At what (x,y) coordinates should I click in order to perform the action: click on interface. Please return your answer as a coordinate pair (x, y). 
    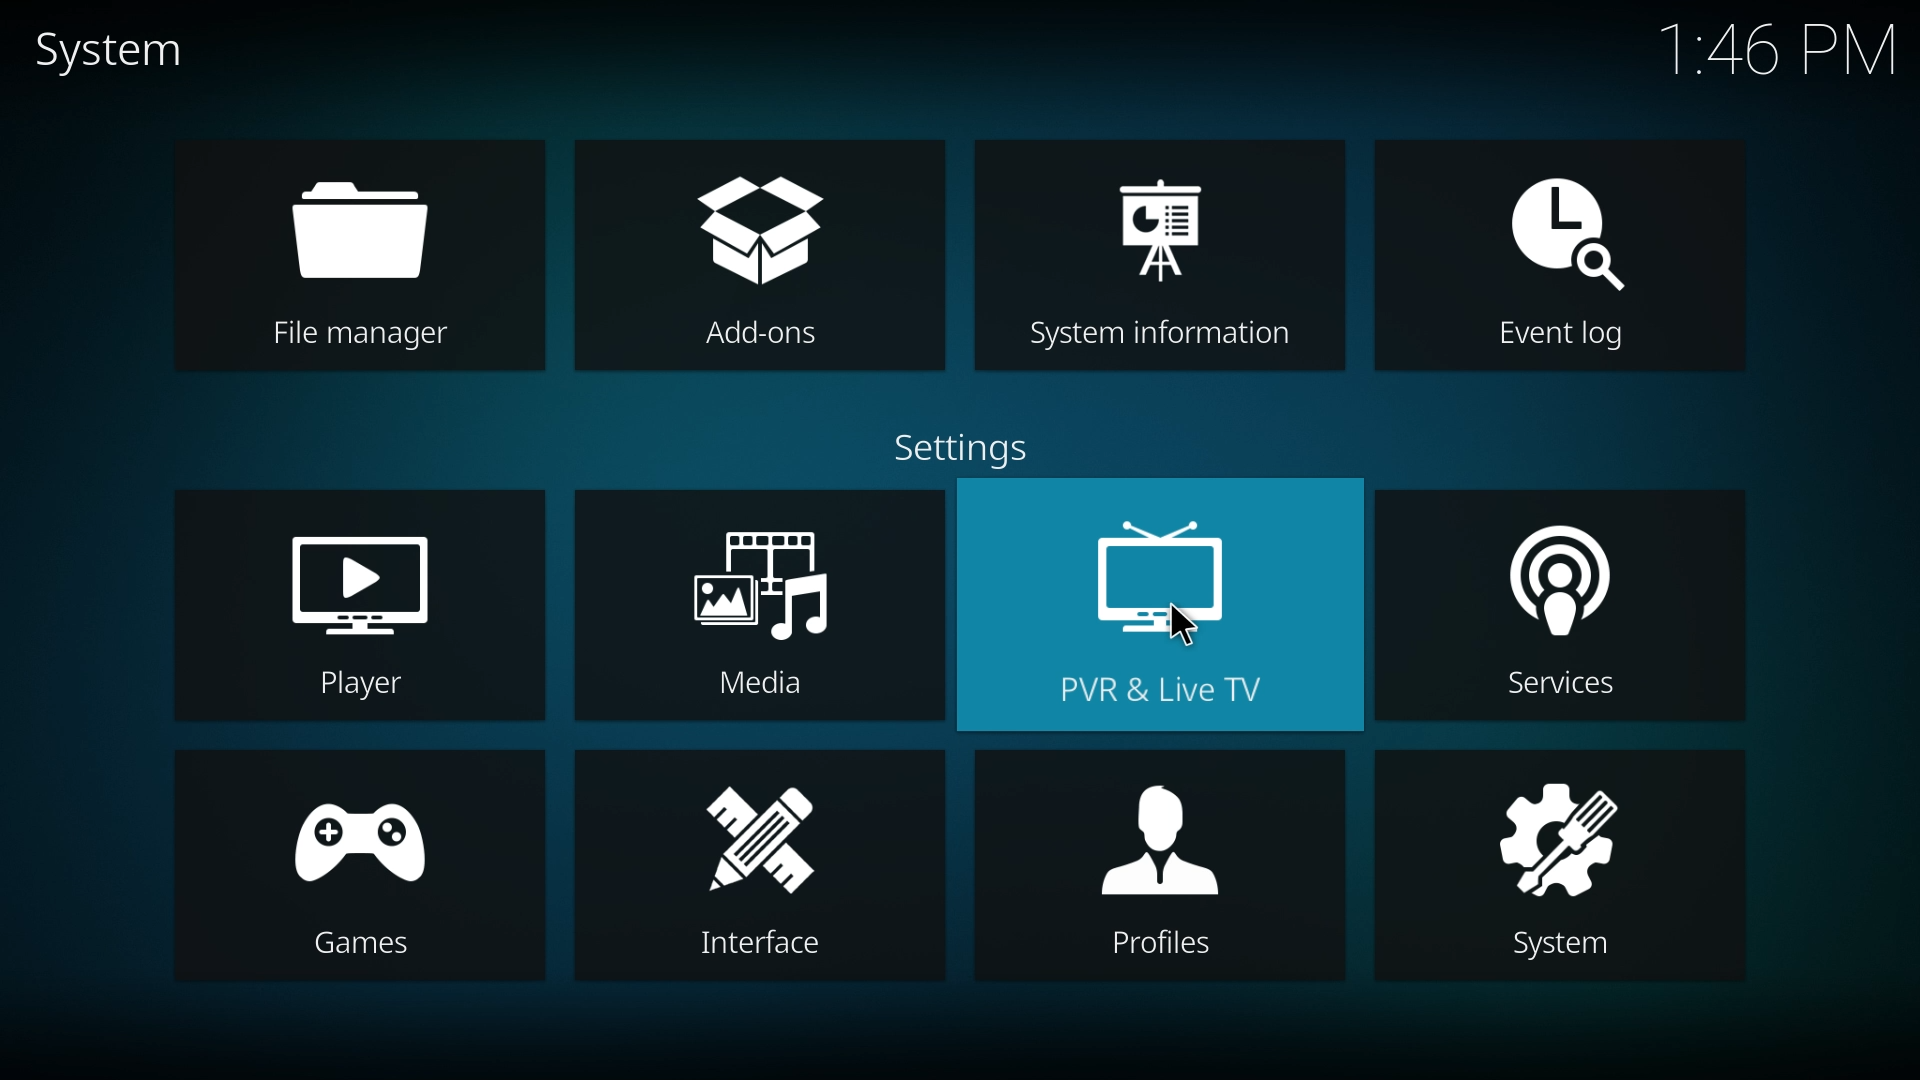
    Looking at the image, I should click on (756, 866).